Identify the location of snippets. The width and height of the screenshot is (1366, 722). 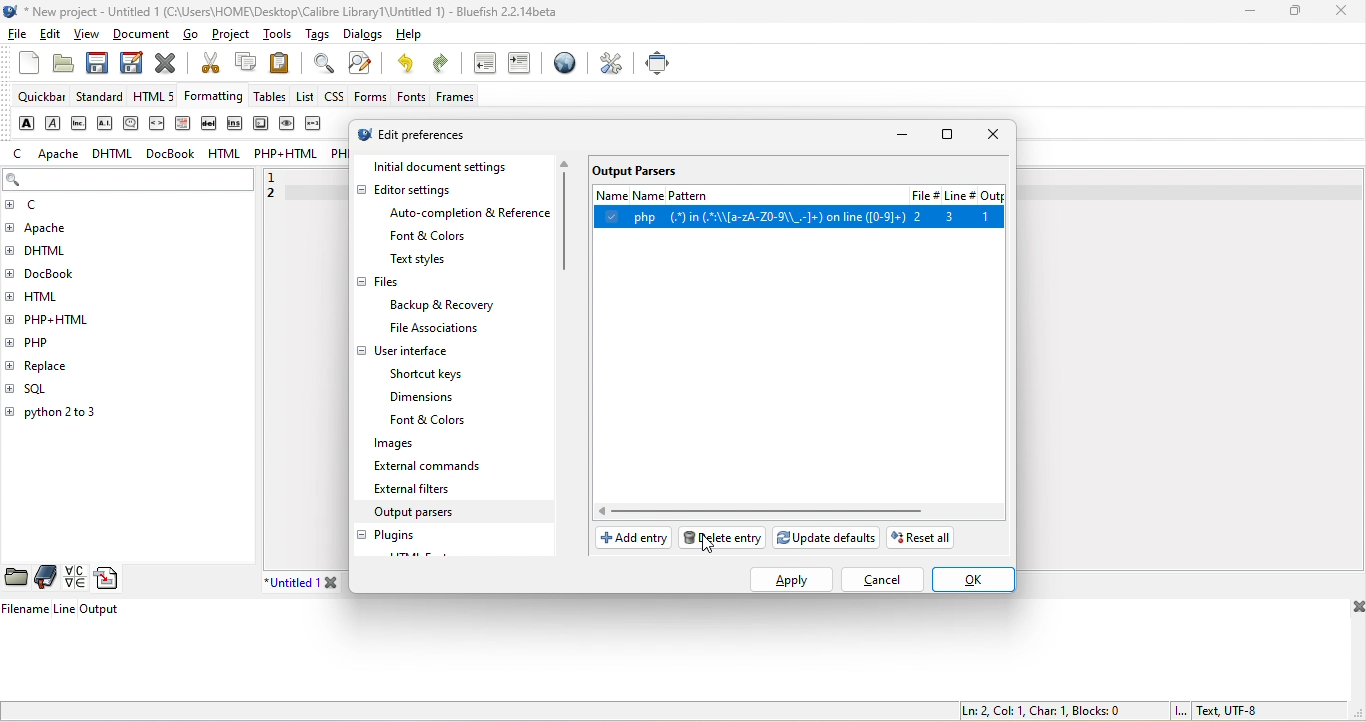
(111, 579).